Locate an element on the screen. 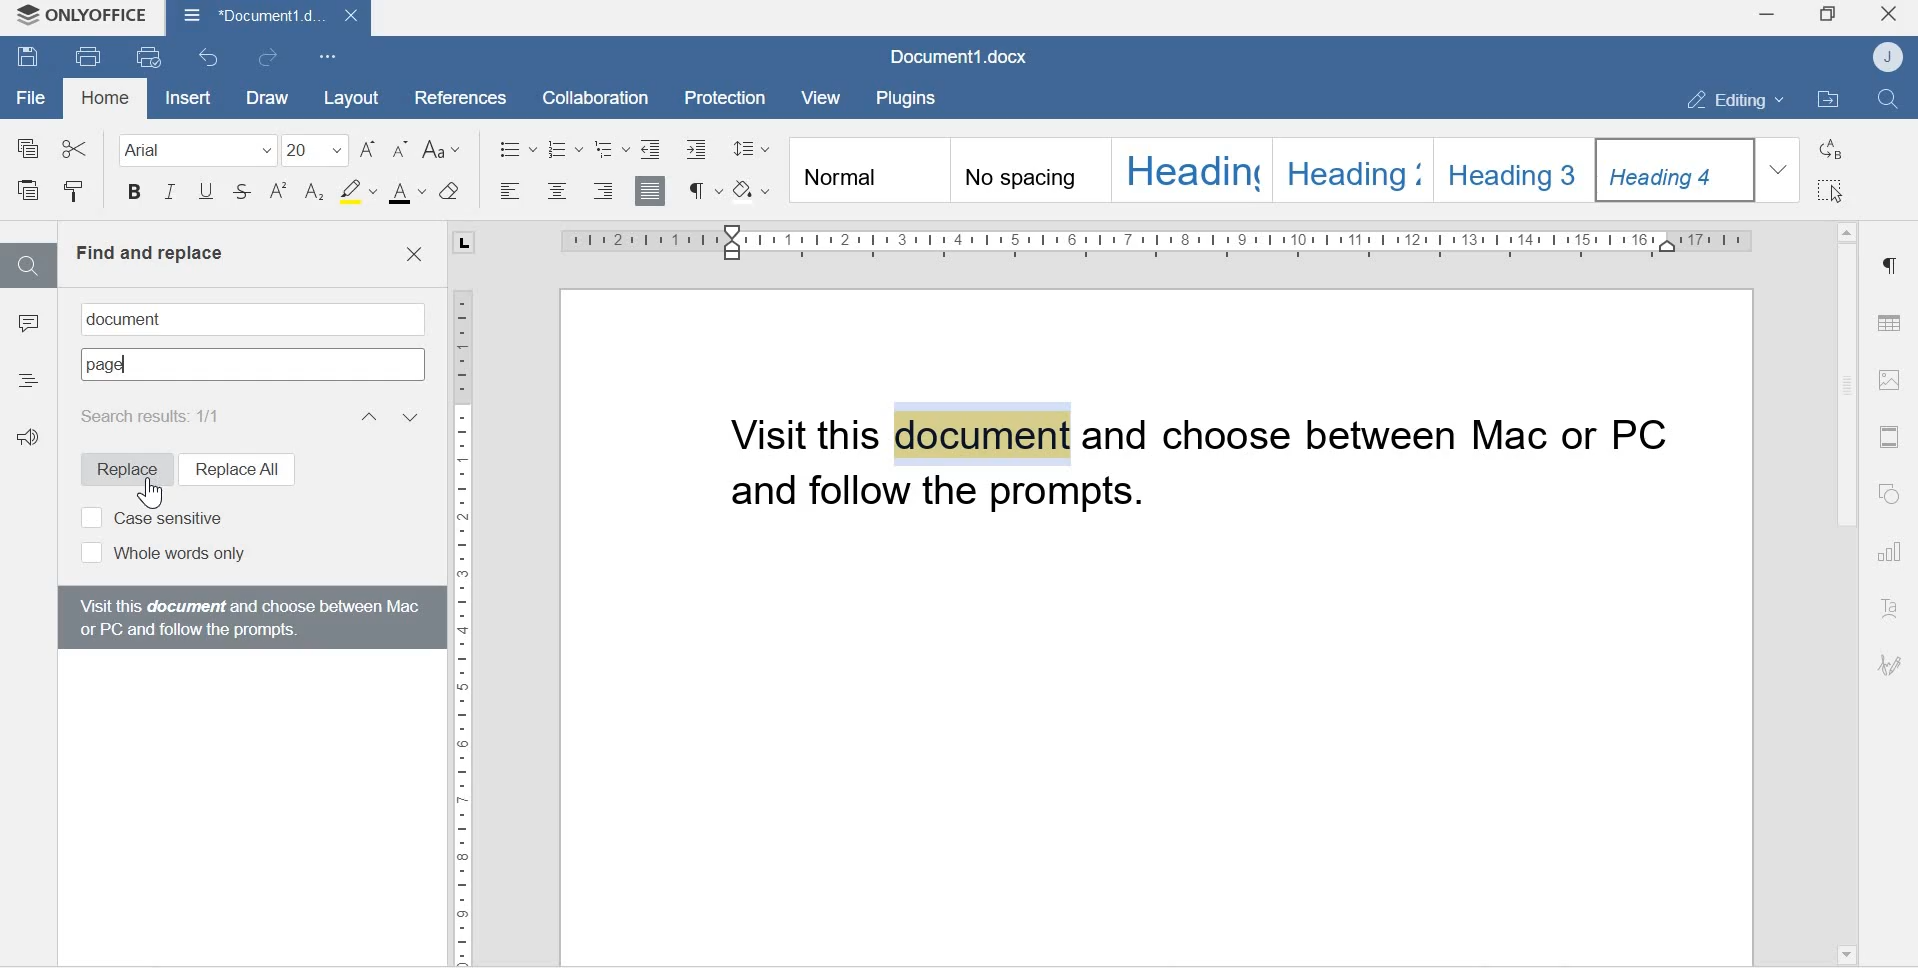 Image resolution: width=1918 pixels, height=968 pixels. Homd is located at coordinates (106, 100).